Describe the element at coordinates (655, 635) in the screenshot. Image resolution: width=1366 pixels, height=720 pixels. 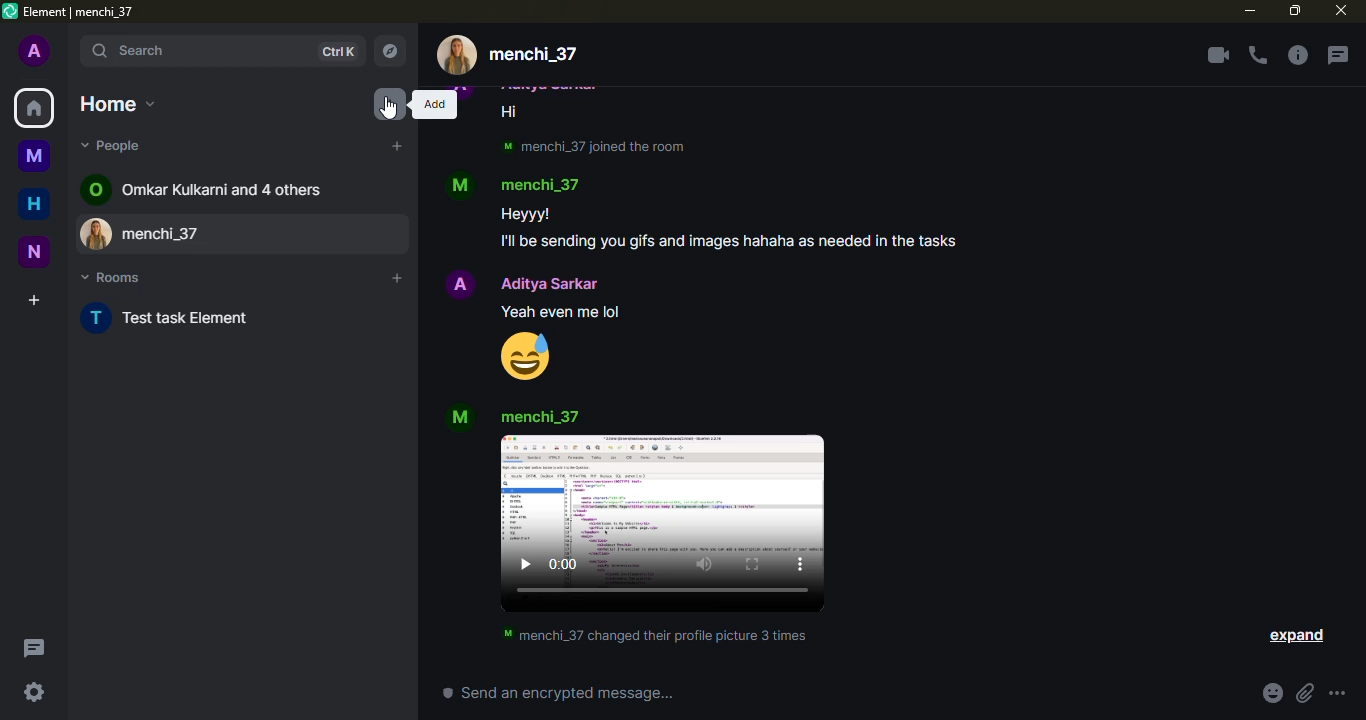
I see `menchi_37 changed their profile picture 3 times` at that location.